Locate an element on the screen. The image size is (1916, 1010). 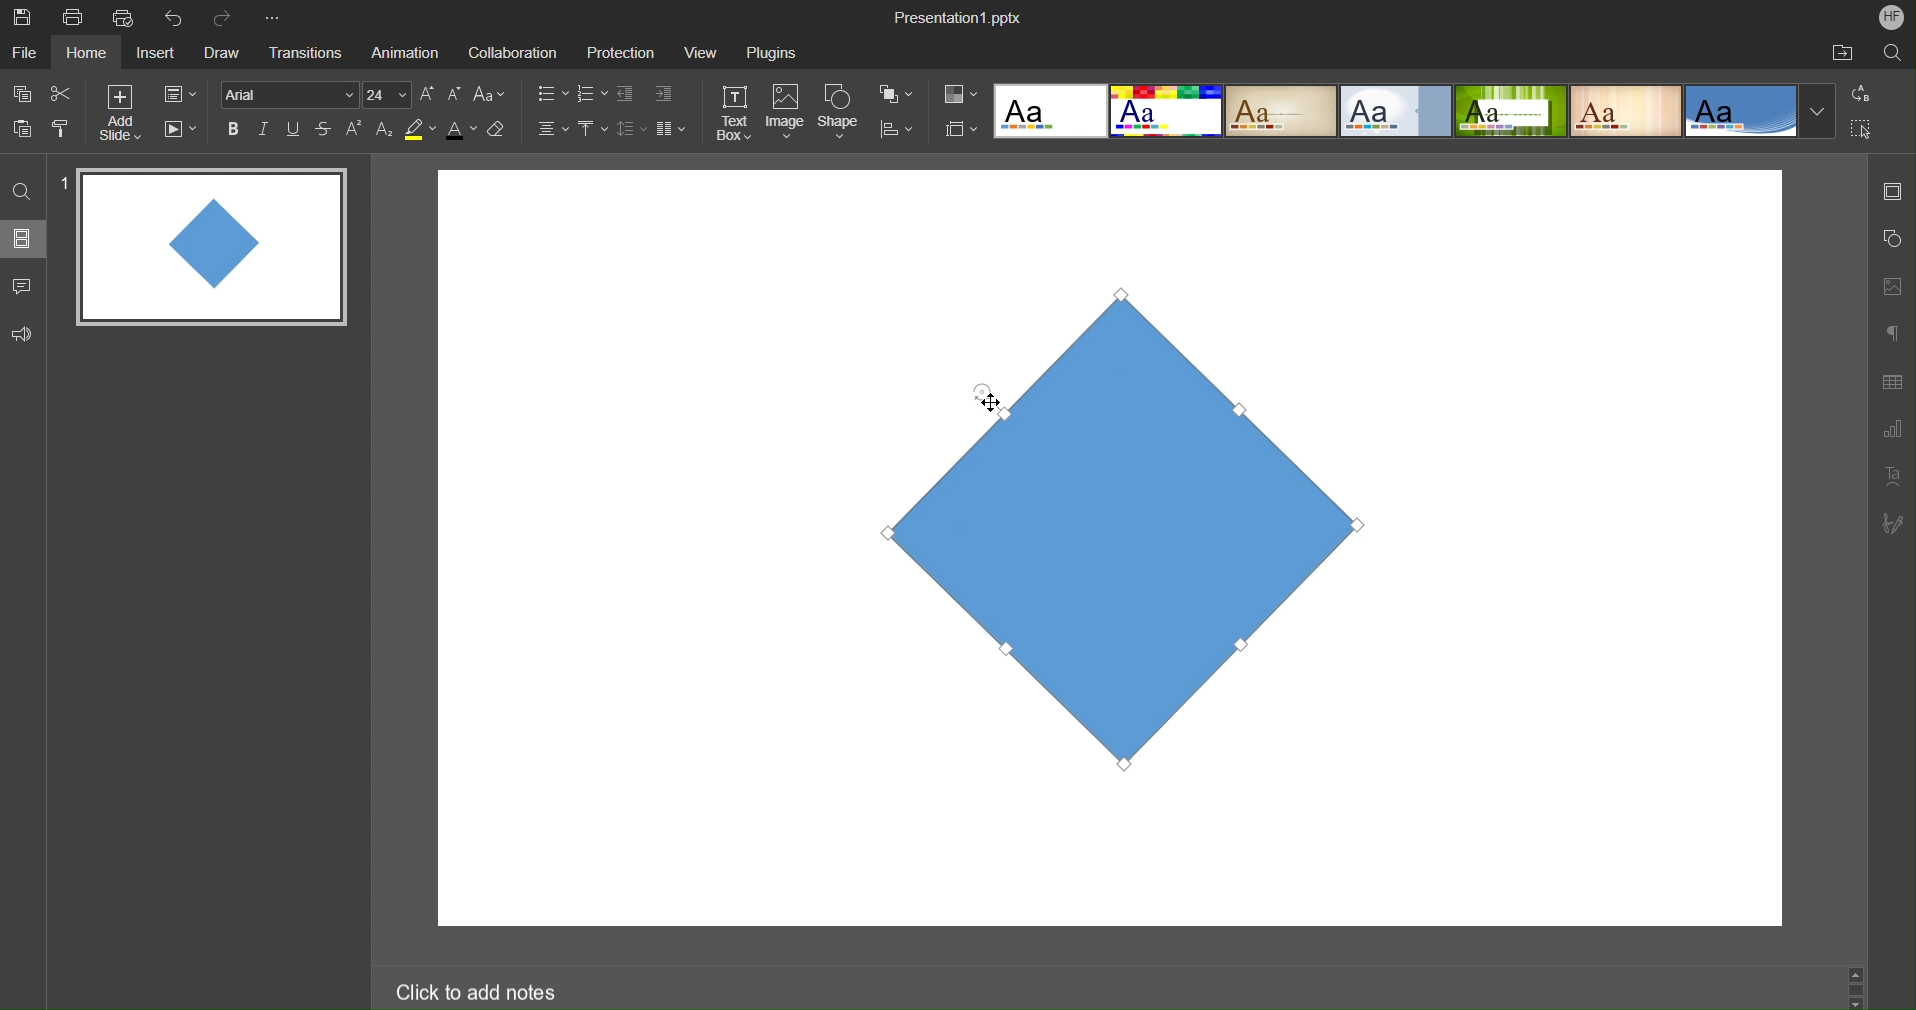
Cut is located at coordinates (58, 93).